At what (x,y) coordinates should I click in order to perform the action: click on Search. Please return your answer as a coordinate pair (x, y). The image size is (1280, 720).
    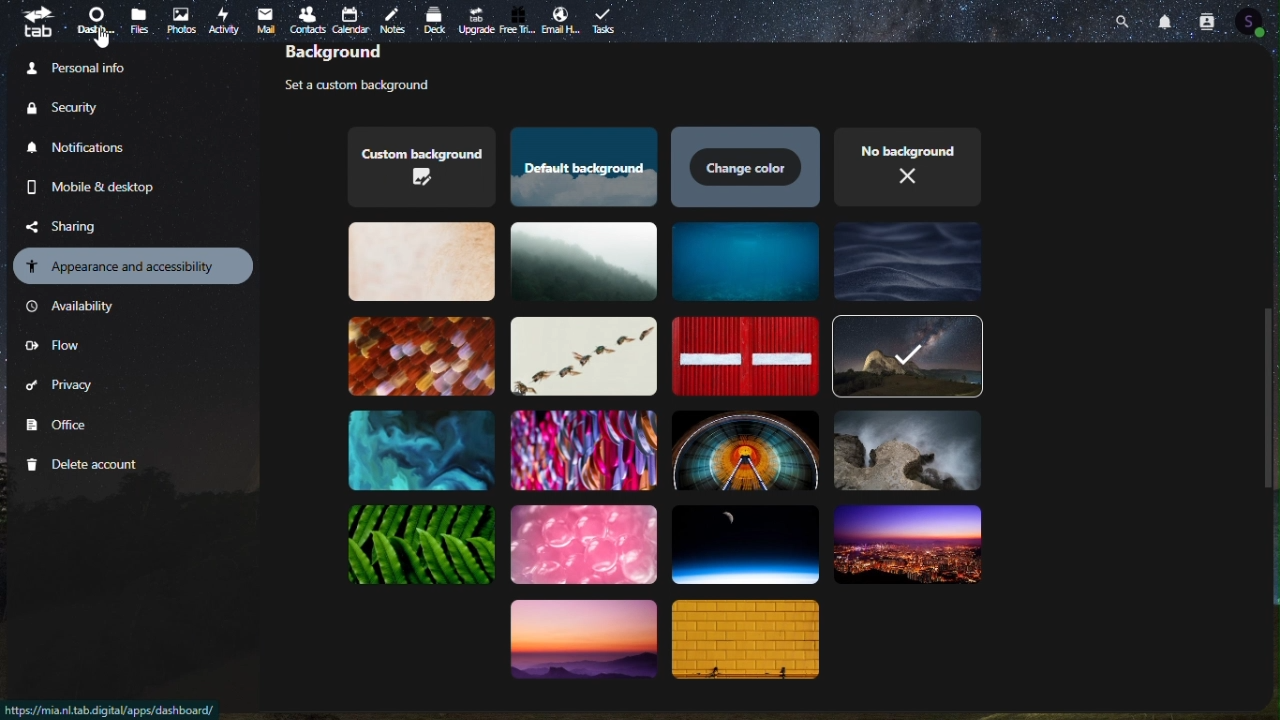
    Looking at the image, I should click on (1126, 19).